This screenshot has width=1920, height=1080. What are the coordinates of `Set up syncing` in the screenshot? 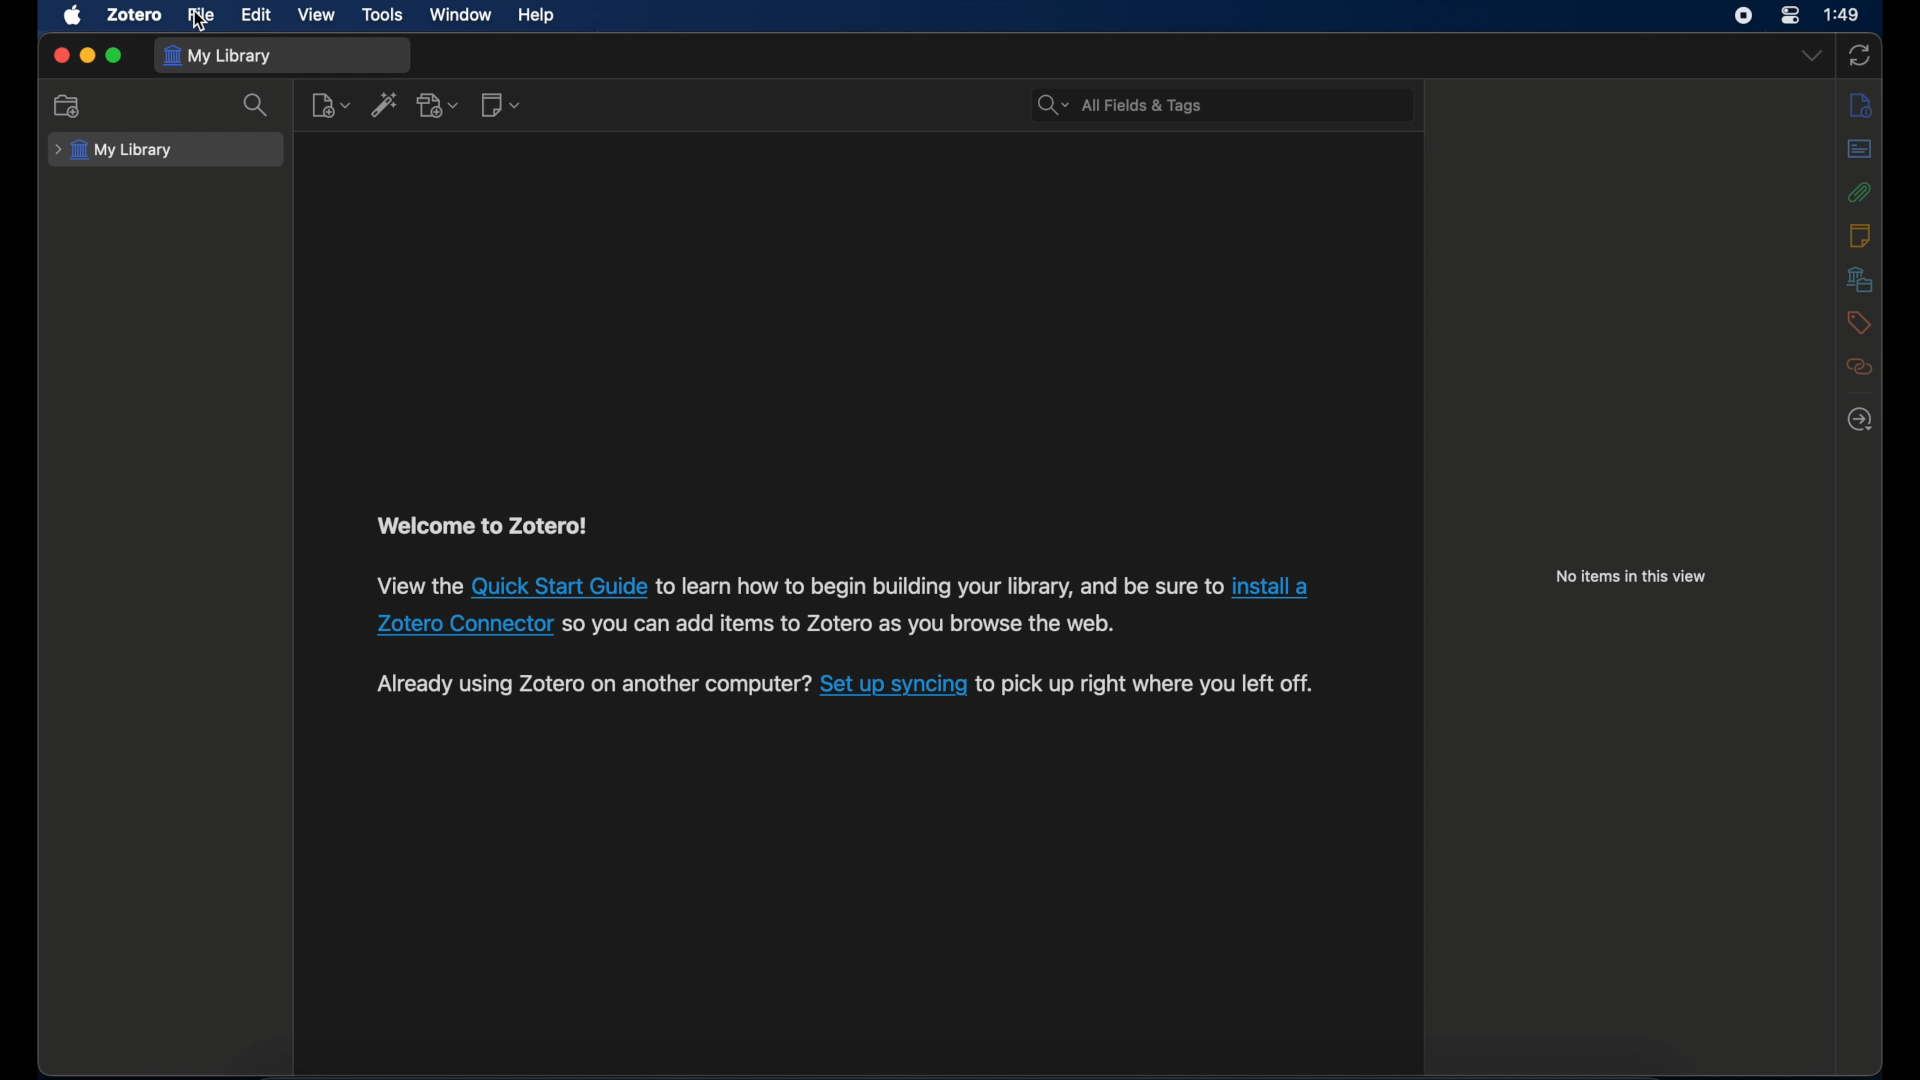 It's located at (894, 684).